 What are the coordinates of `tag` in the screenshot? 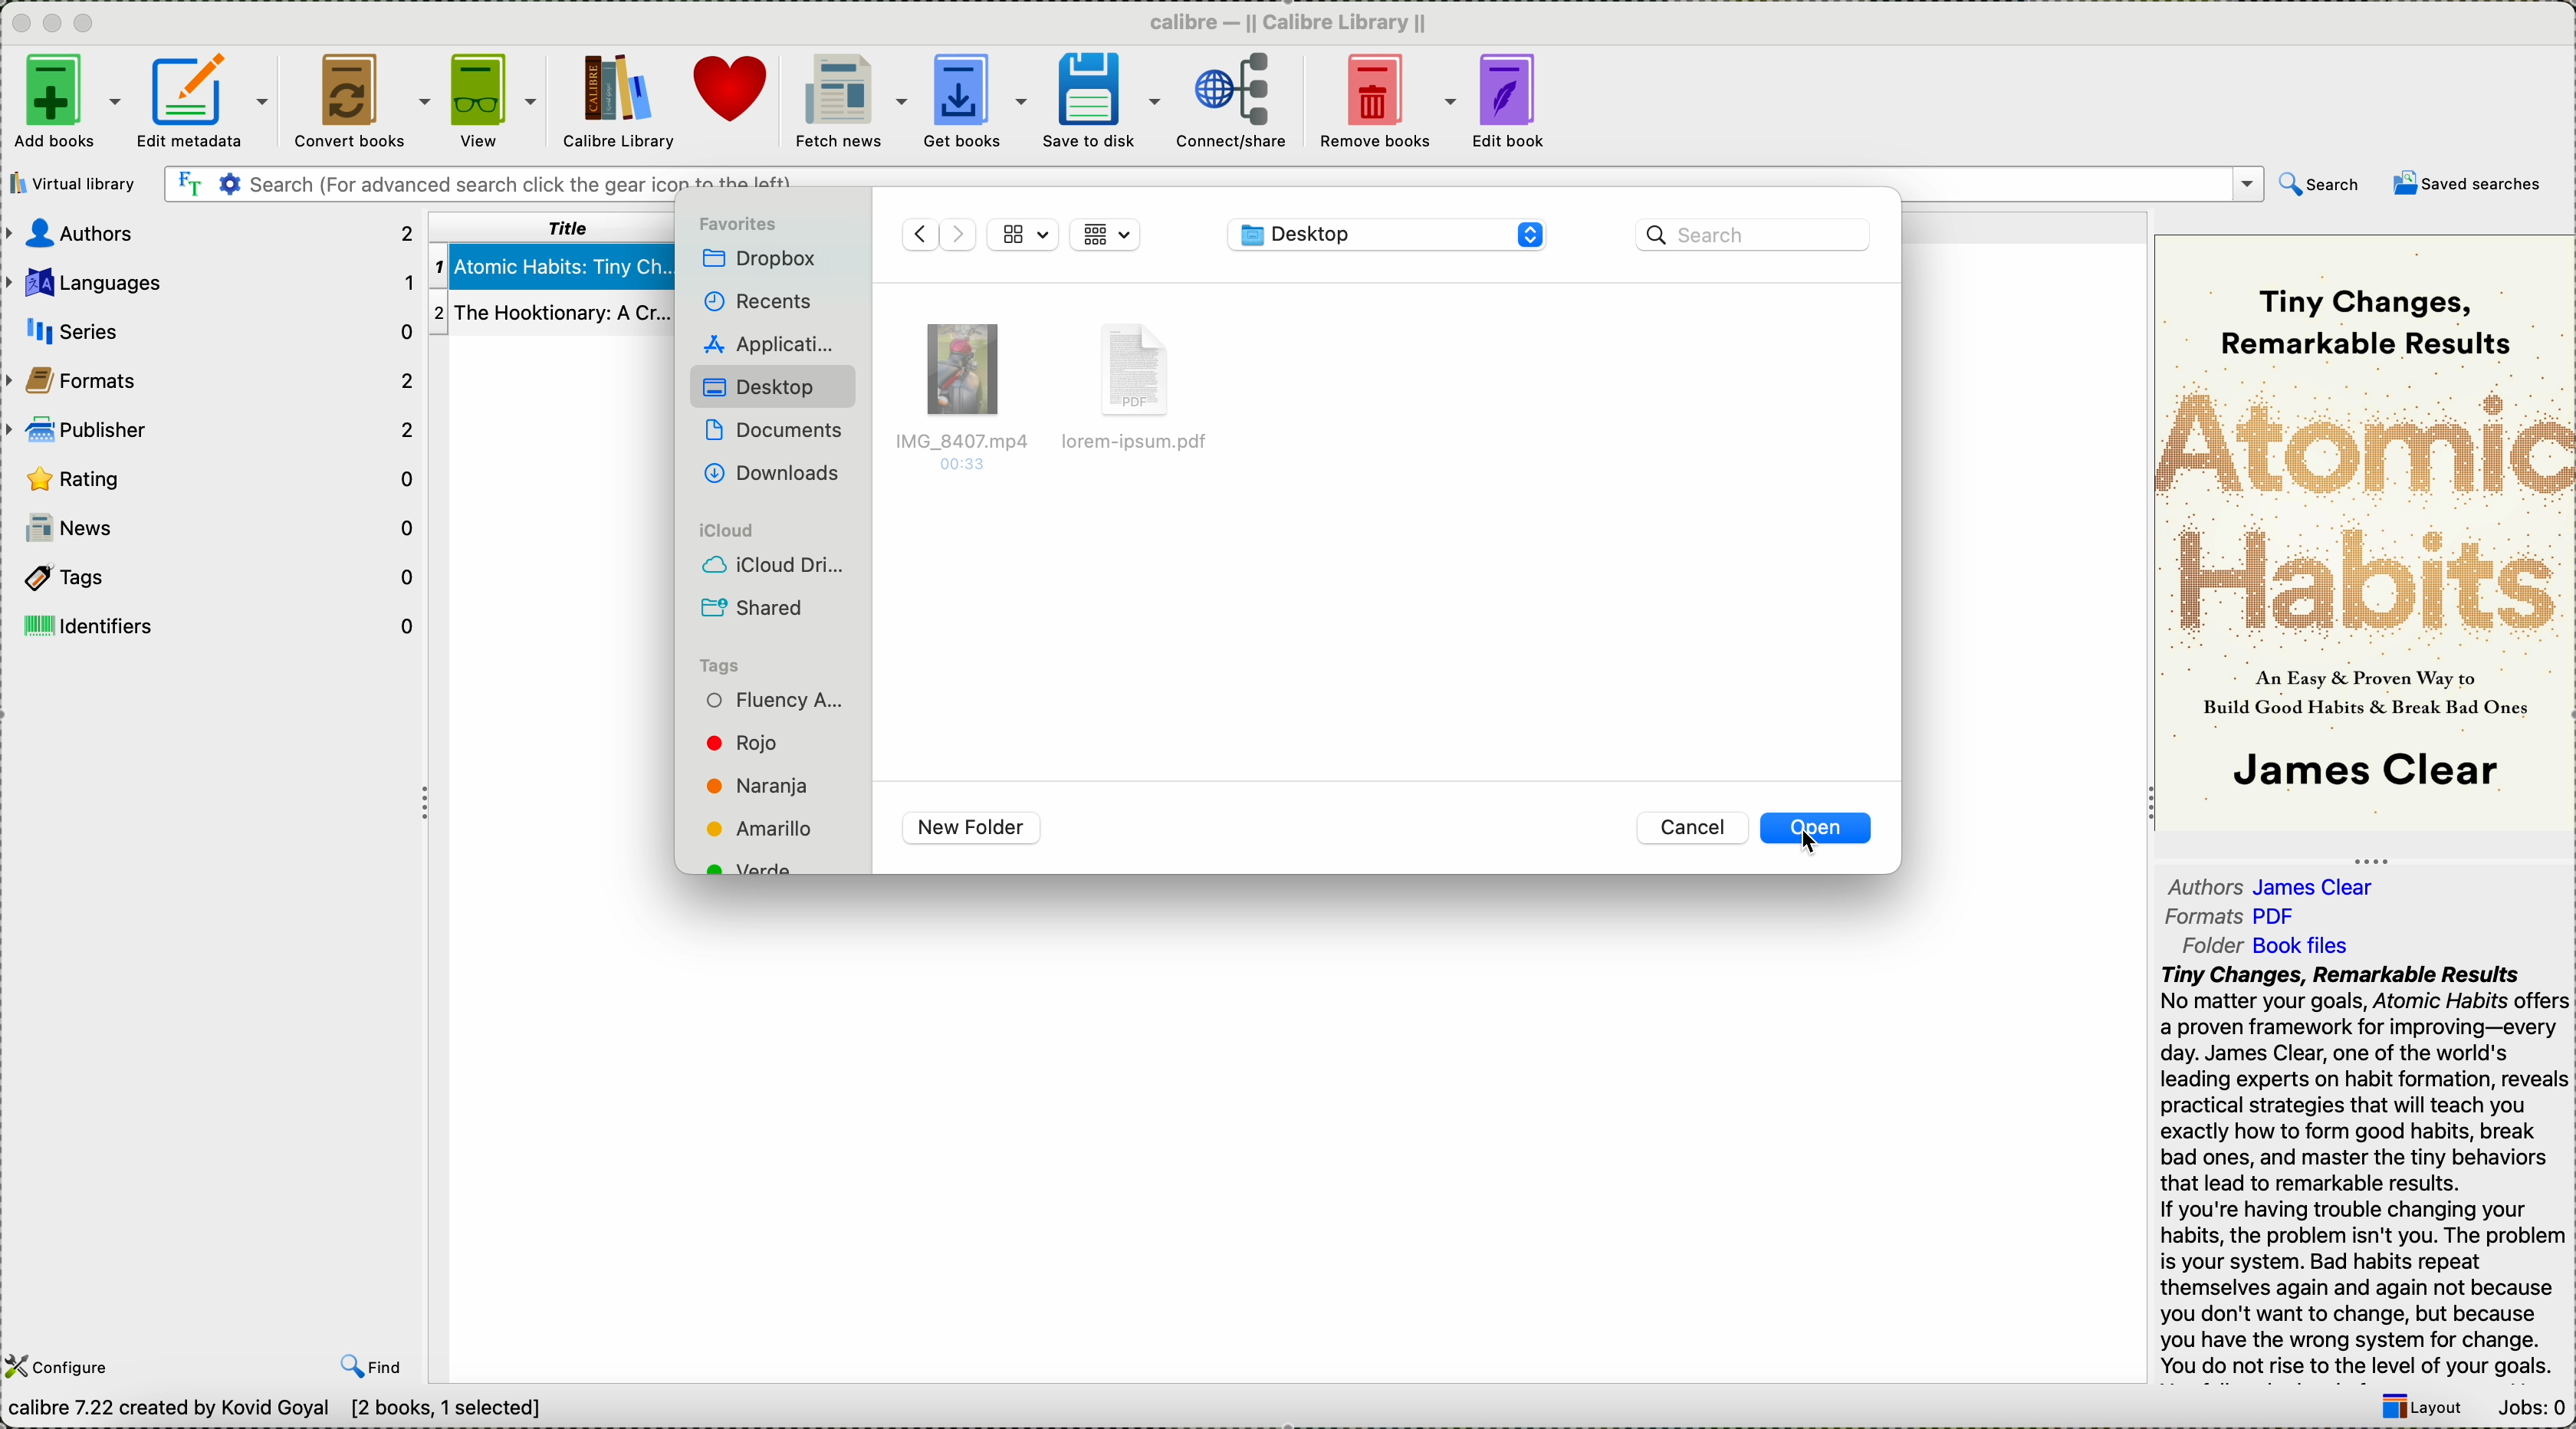 It's located at (753, 867).